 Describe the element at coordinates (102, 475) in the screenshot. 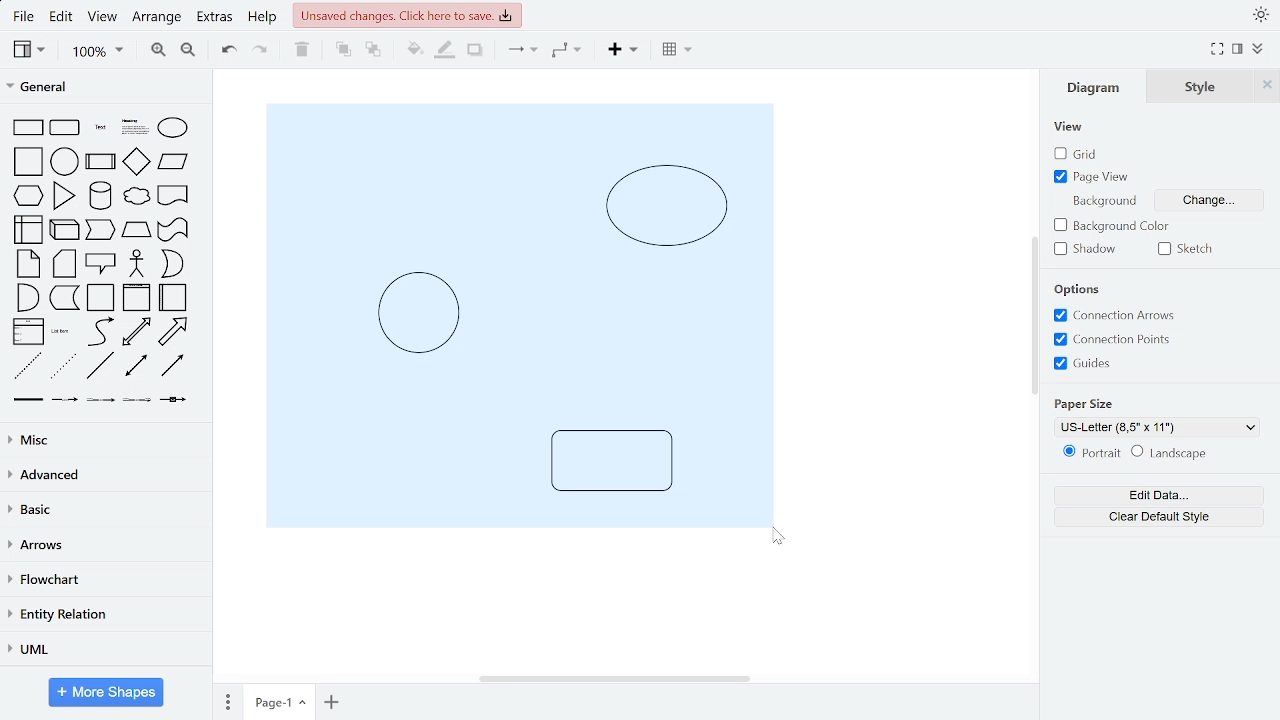

I see `advanced` at that location.